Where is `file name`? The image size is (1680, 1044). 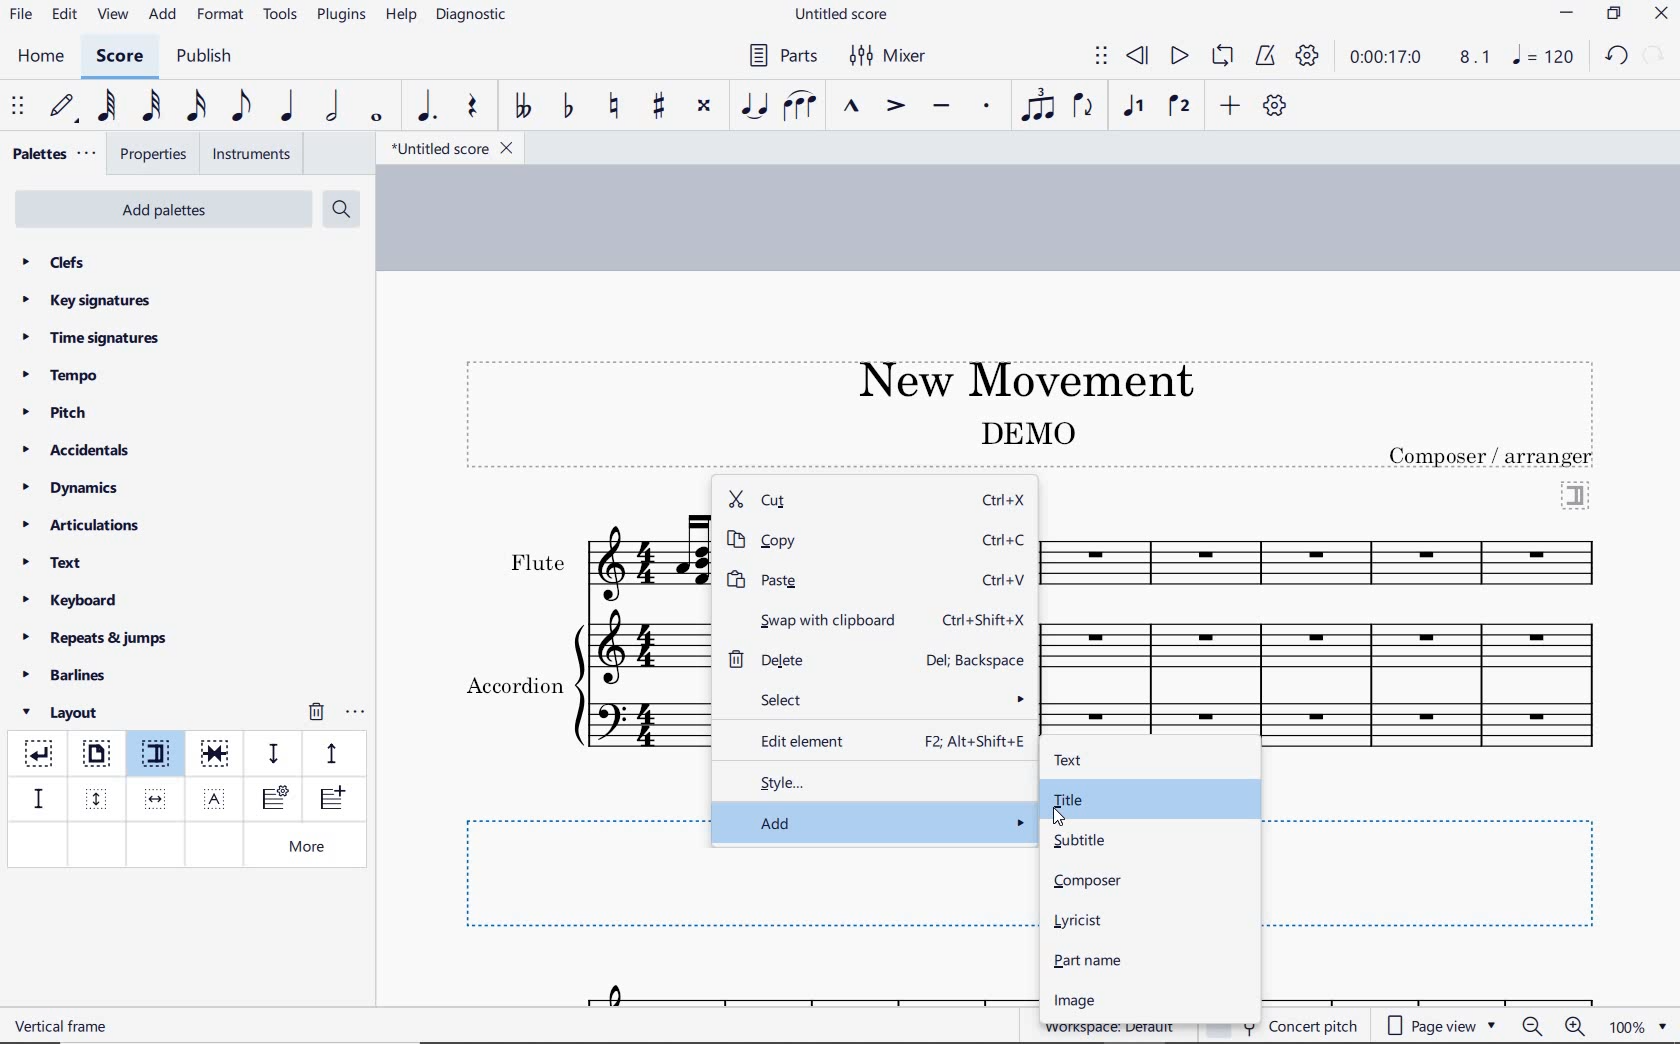
file name is located at coordinates (844, 15).